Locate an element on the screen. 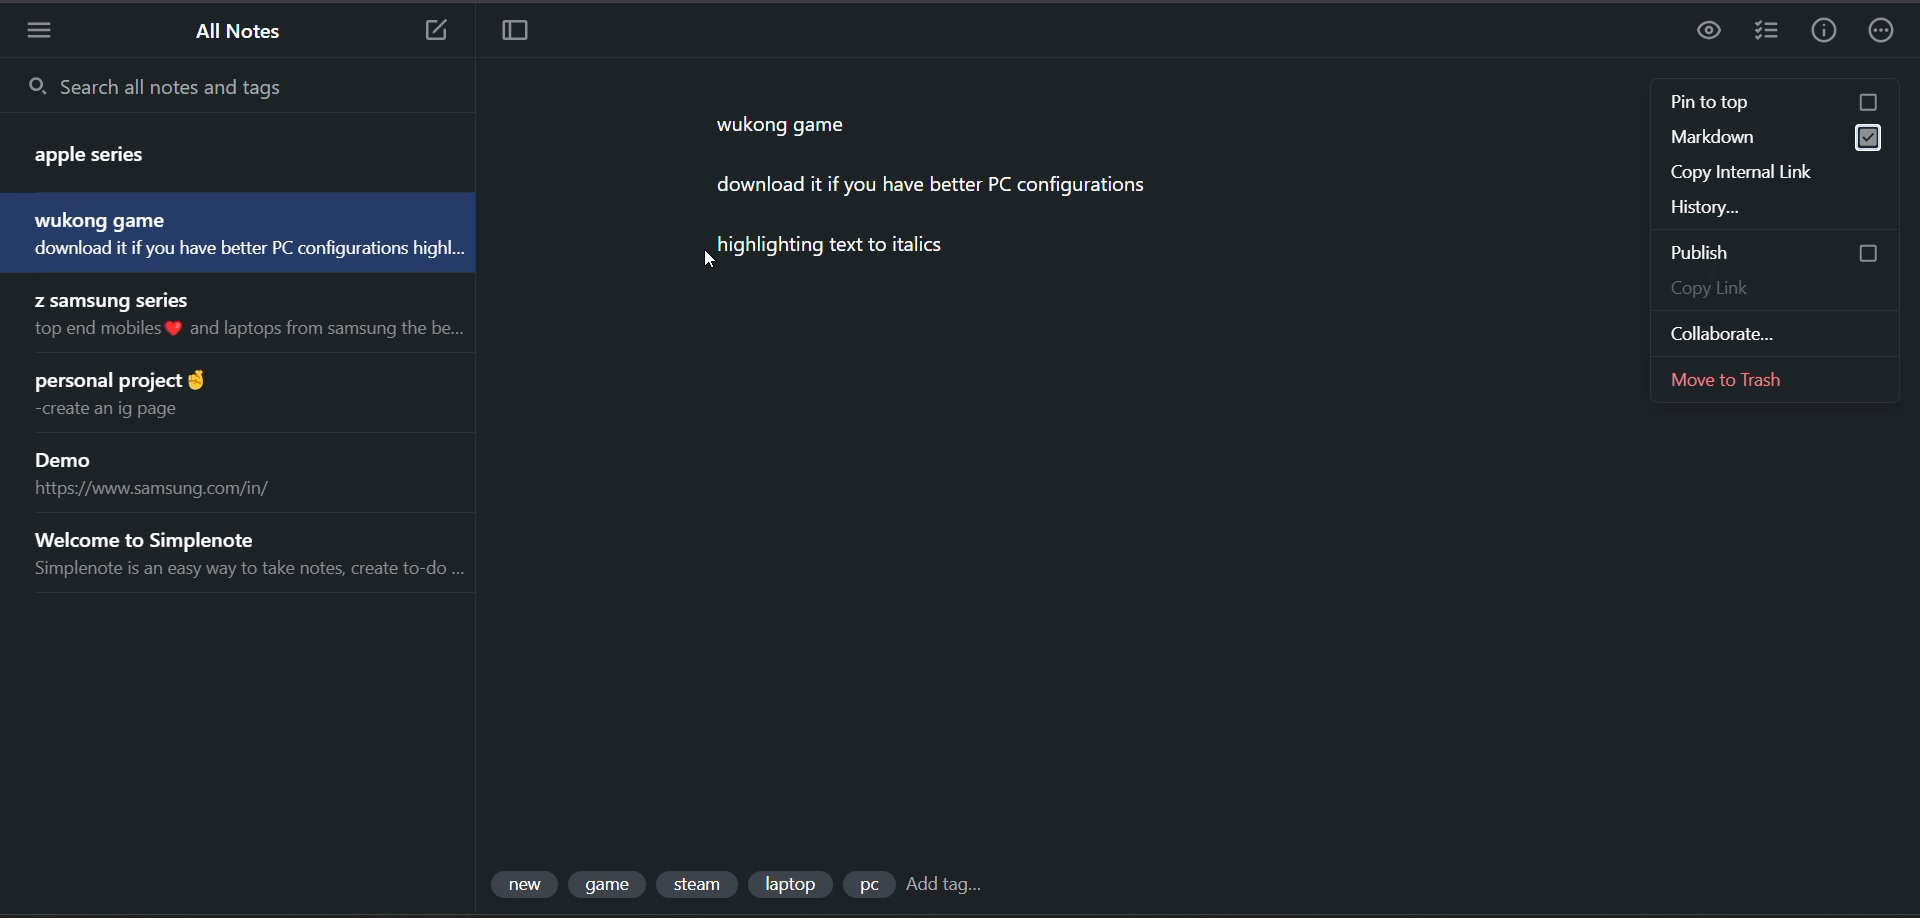 The width and height of the screenshot is (1920, 918). note title and preview is located at coordinates (175, 476).